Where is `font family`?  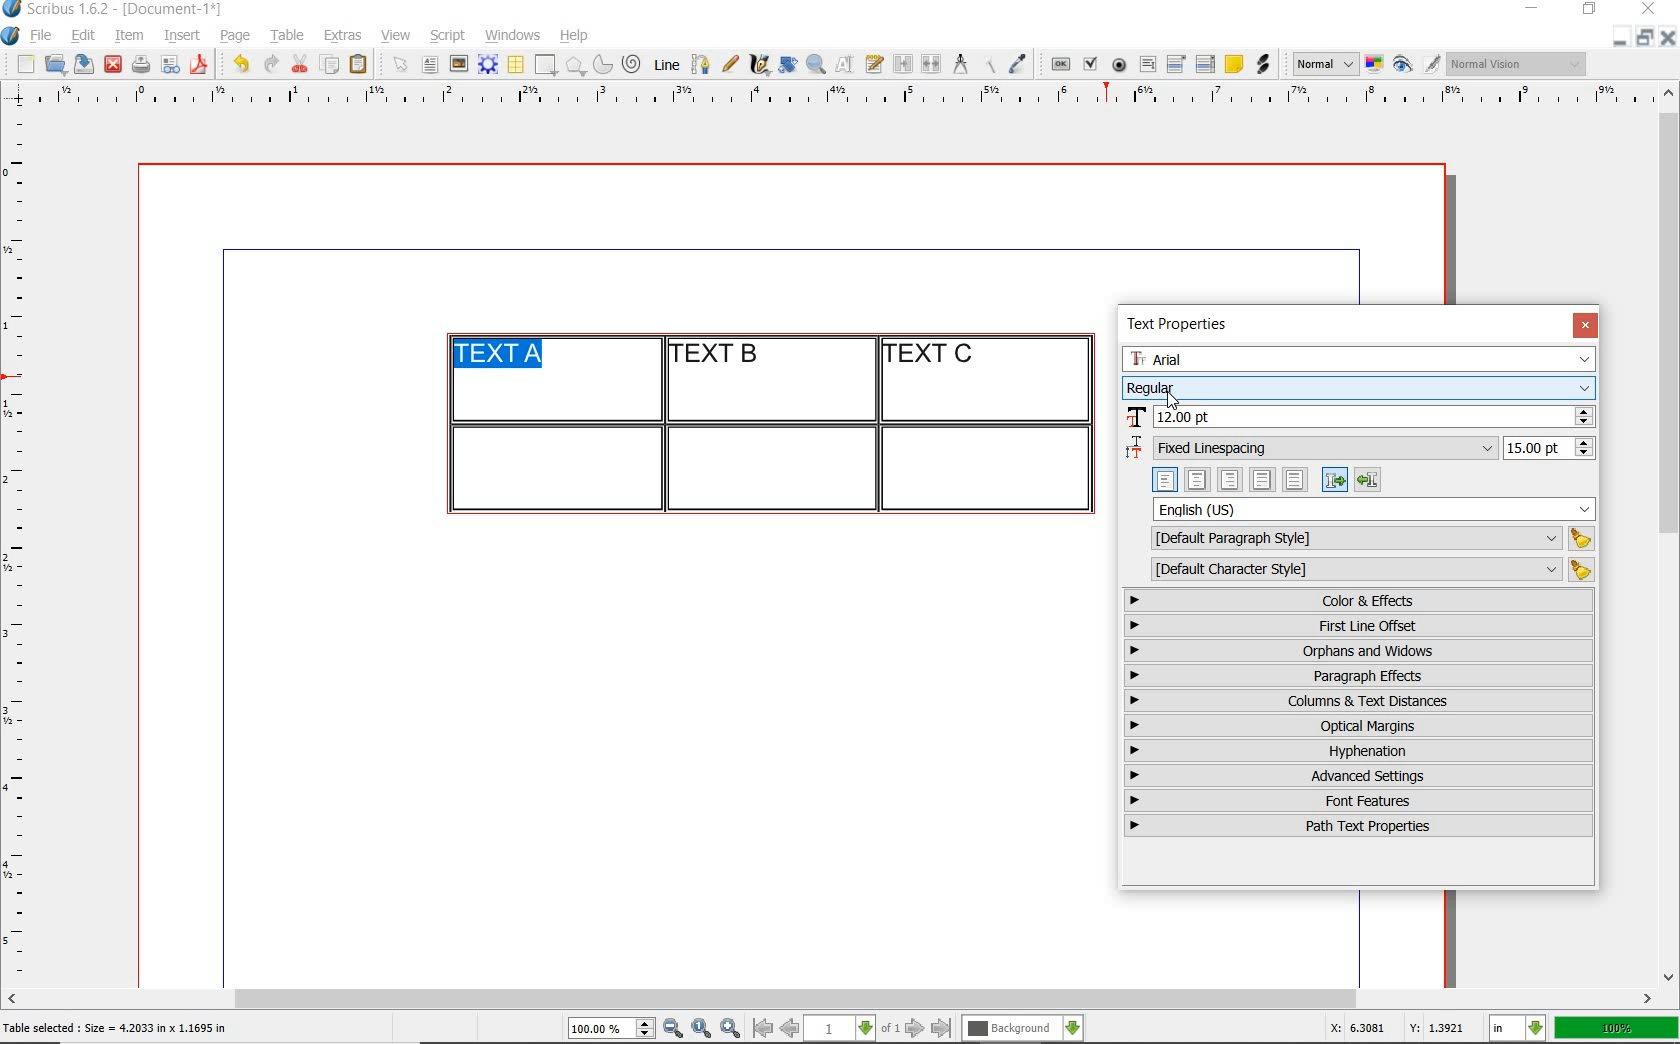 font family is located at coordinates (1359, 360).